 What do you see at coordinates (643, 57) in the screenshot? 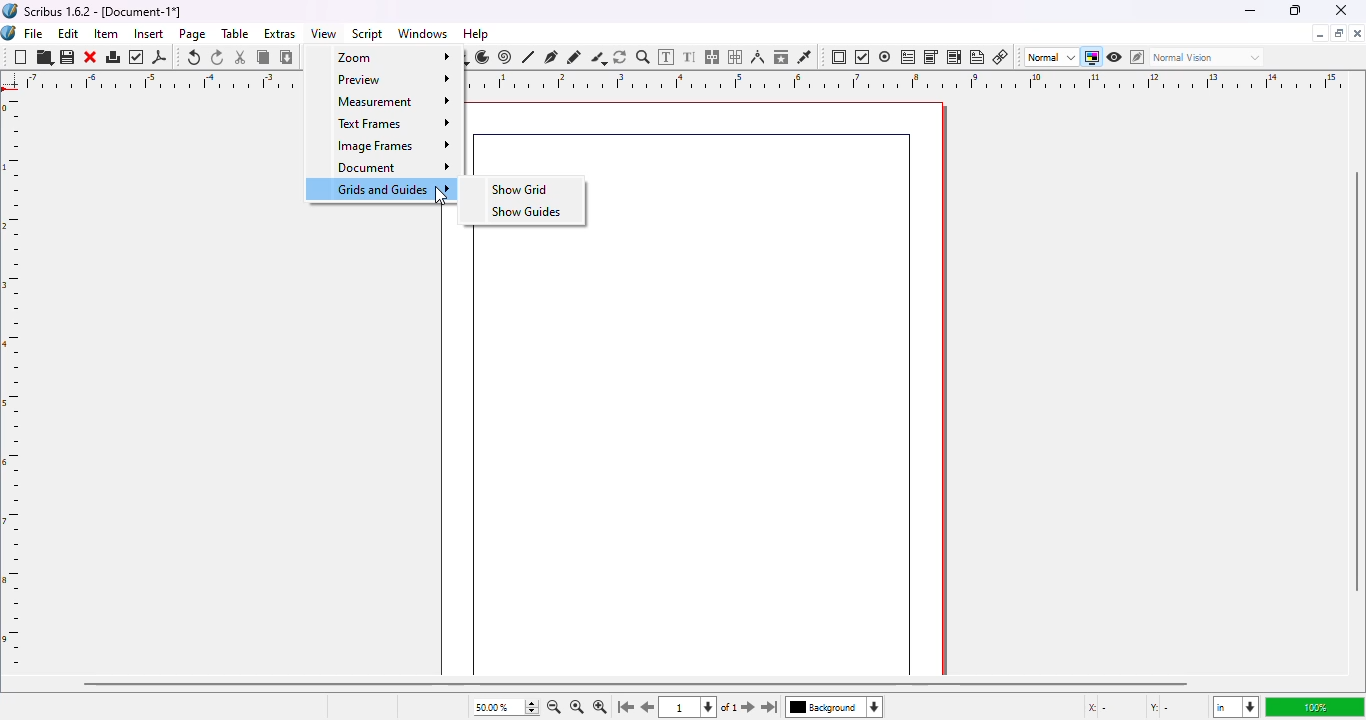
I see `zoom in or out` at bounding box center [643, 57].